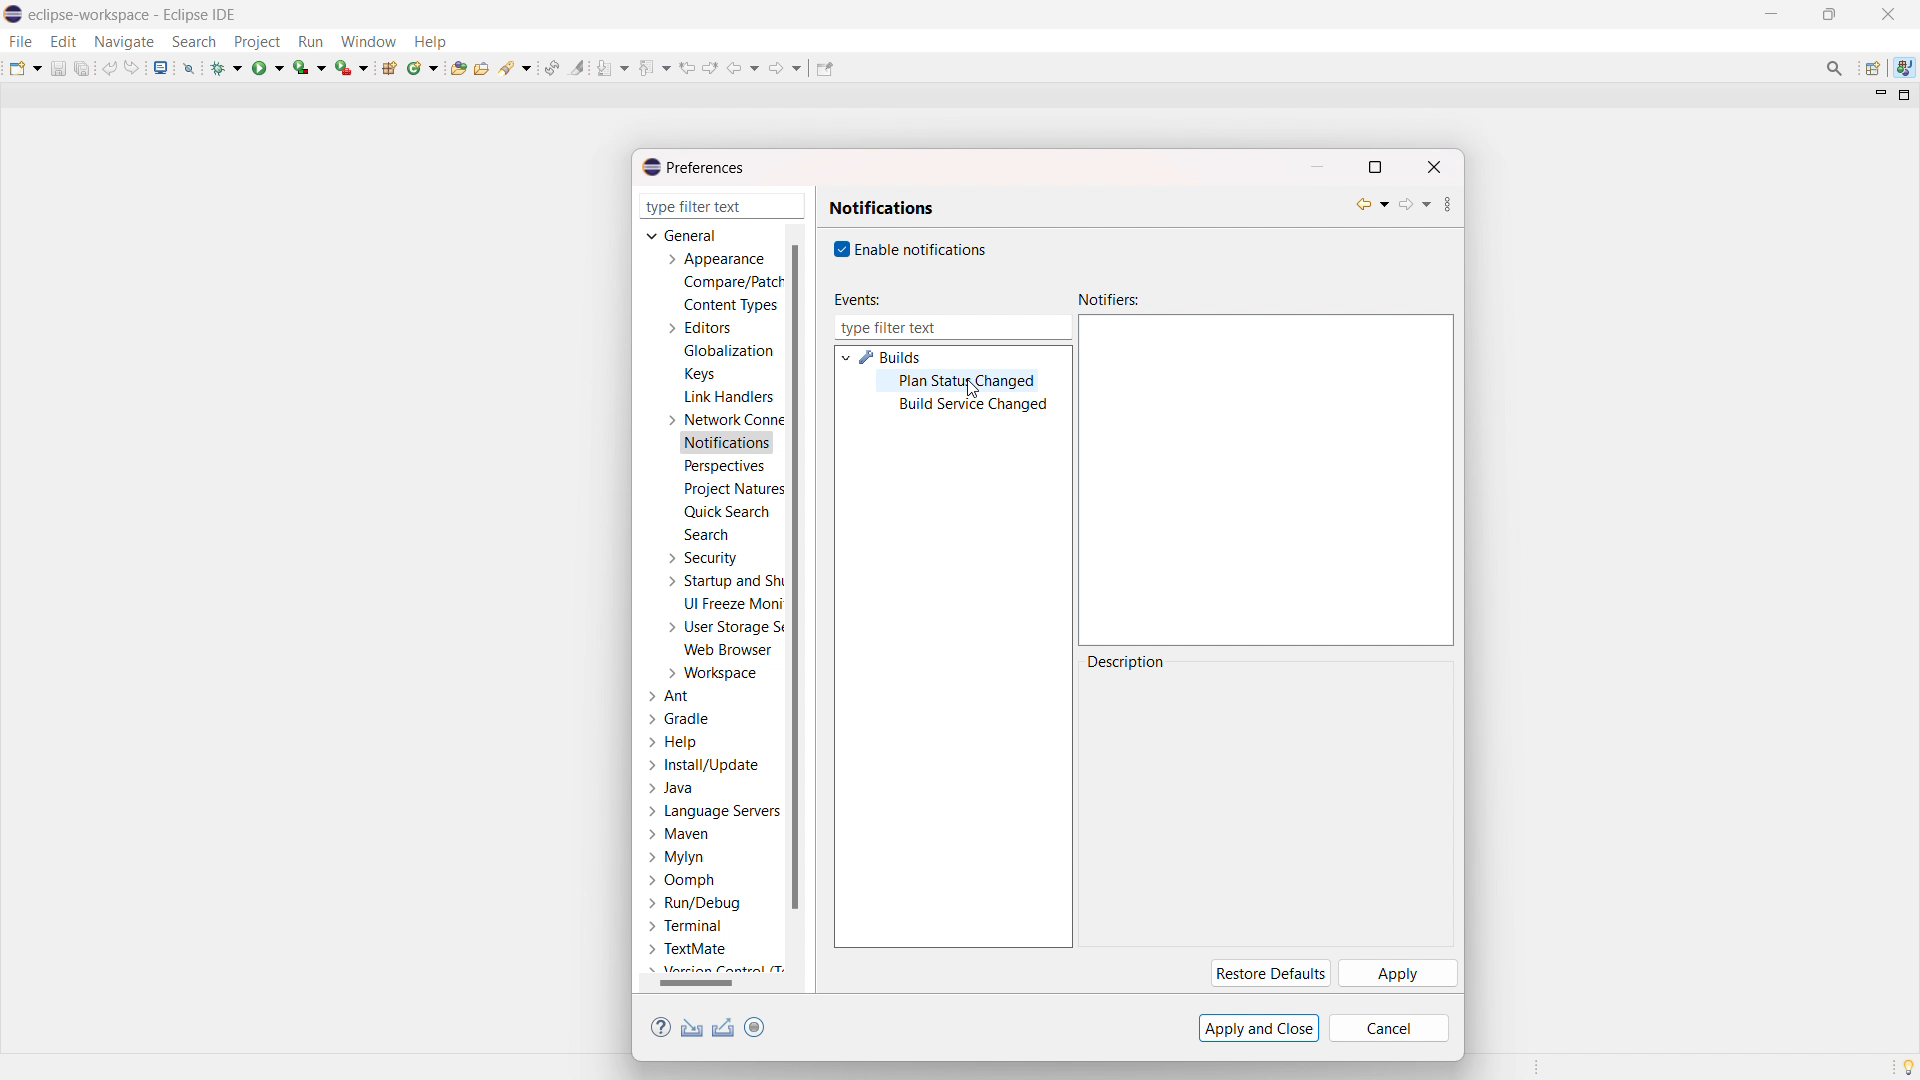  What do you see at coordinates (19, 41) in the screenshot?
I see `file` at bounding box center [19, 41].